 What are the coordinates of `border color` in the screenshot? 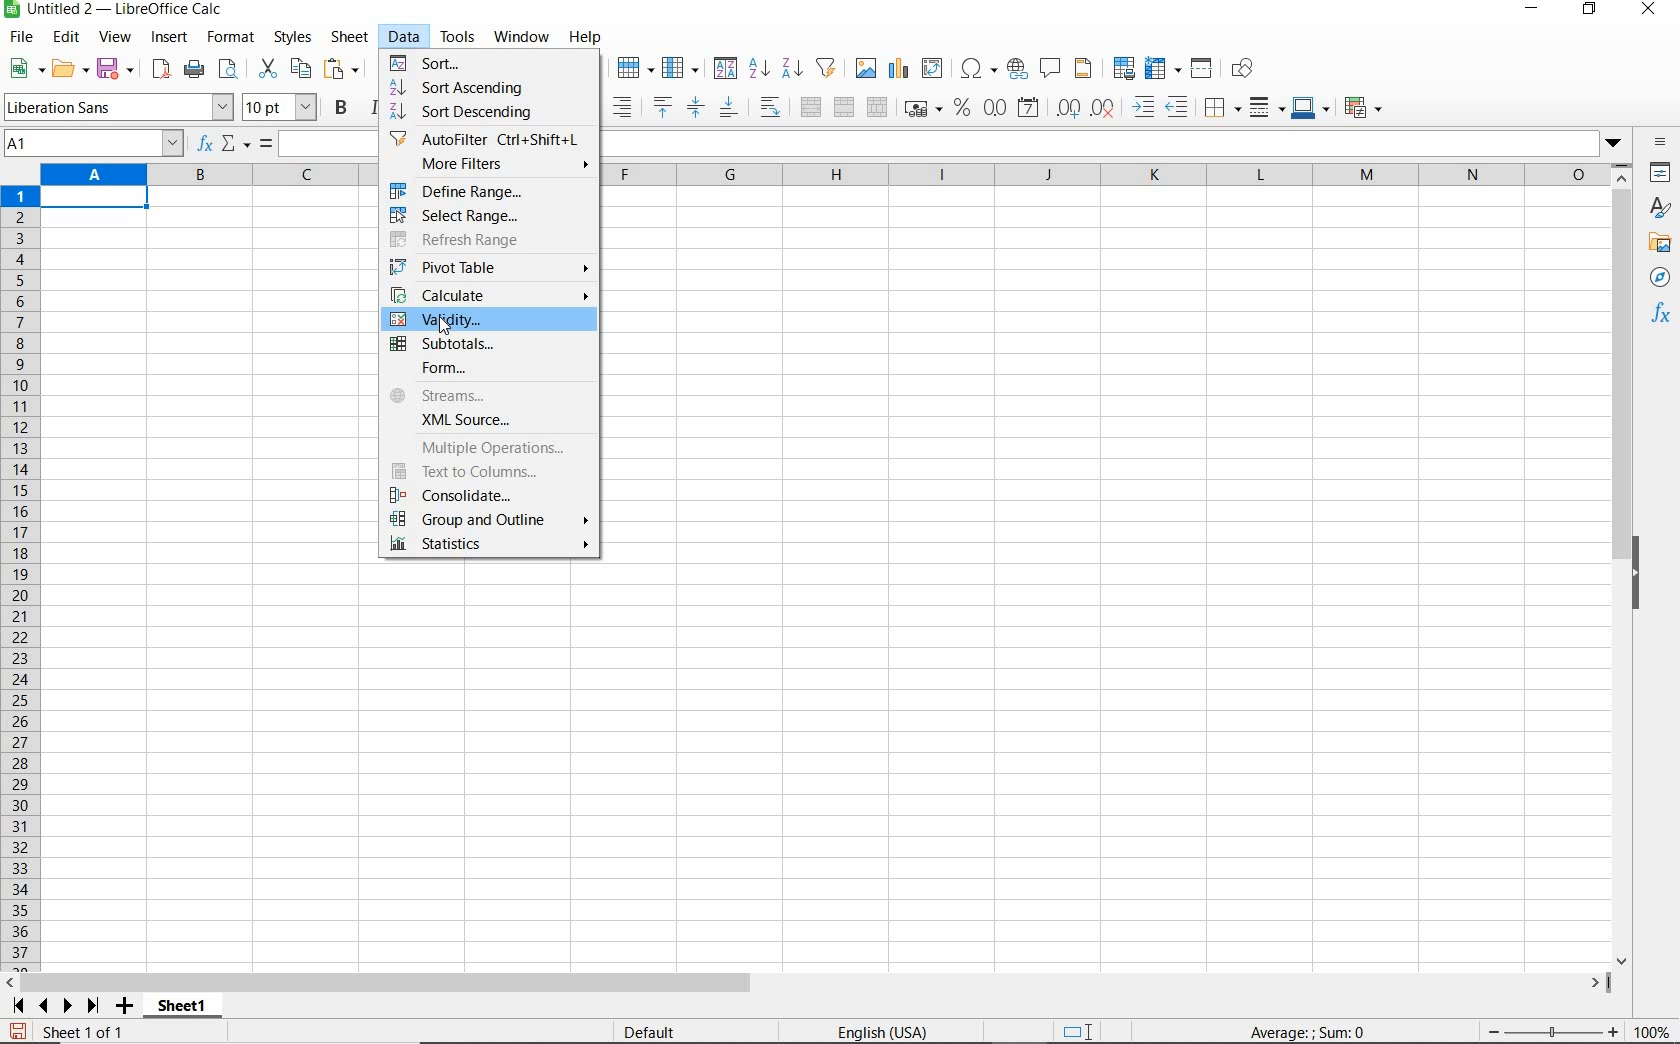 It's located at (1310, 107).